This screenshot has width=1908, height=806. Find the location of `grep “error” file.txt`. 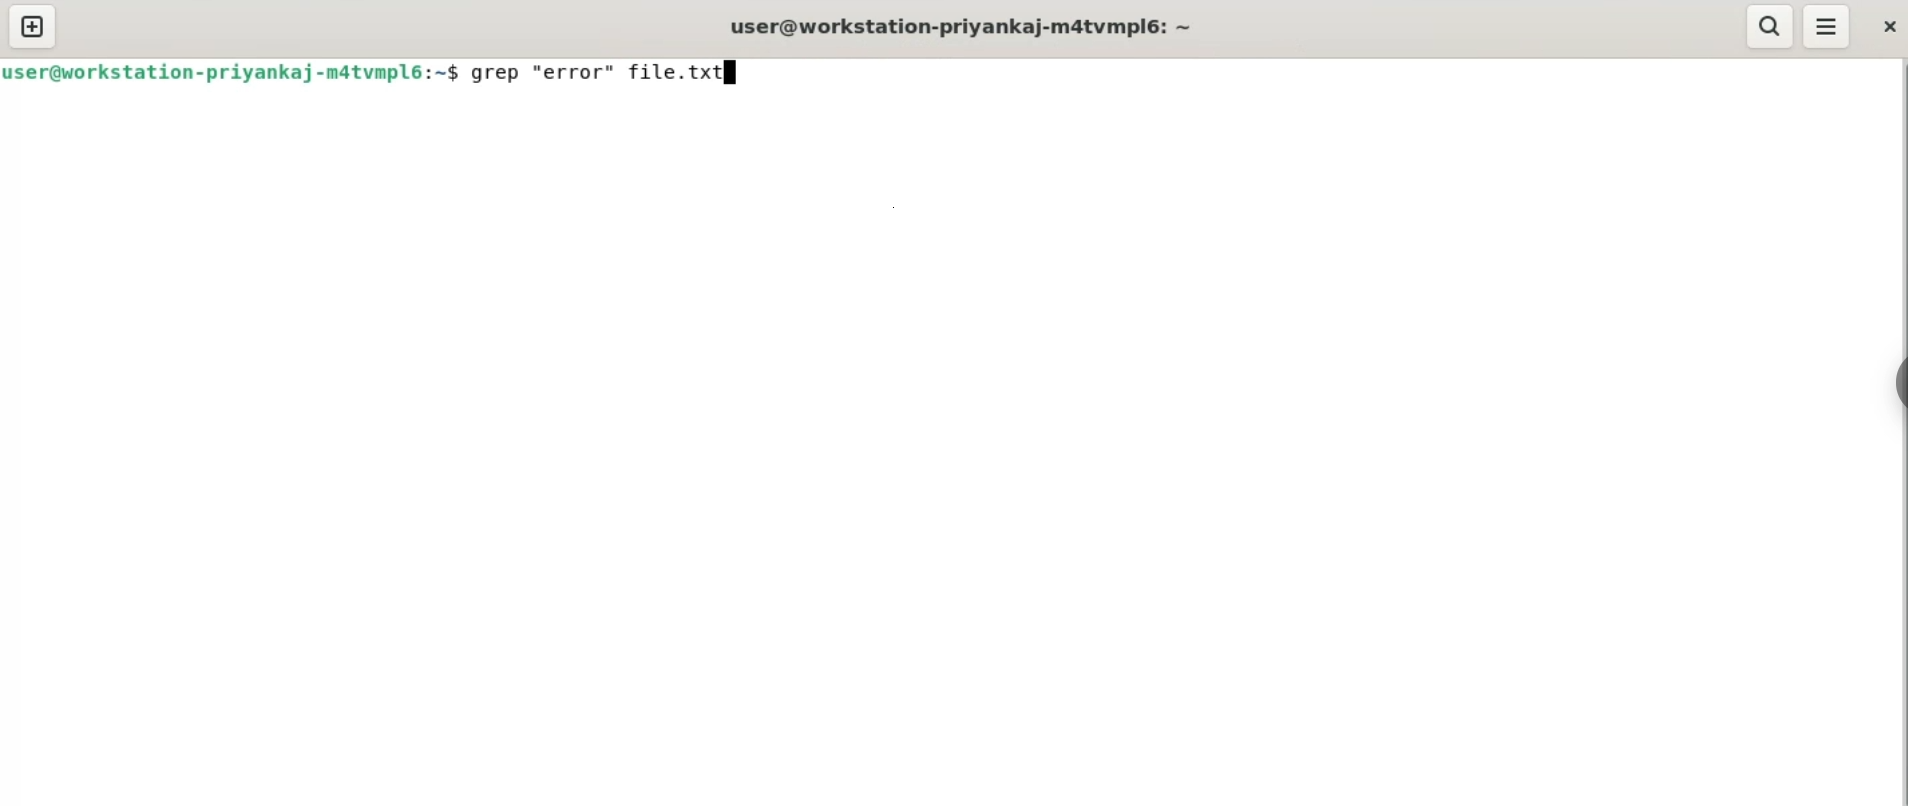

grep “error” file.txt is located at coordinates (611, 71).